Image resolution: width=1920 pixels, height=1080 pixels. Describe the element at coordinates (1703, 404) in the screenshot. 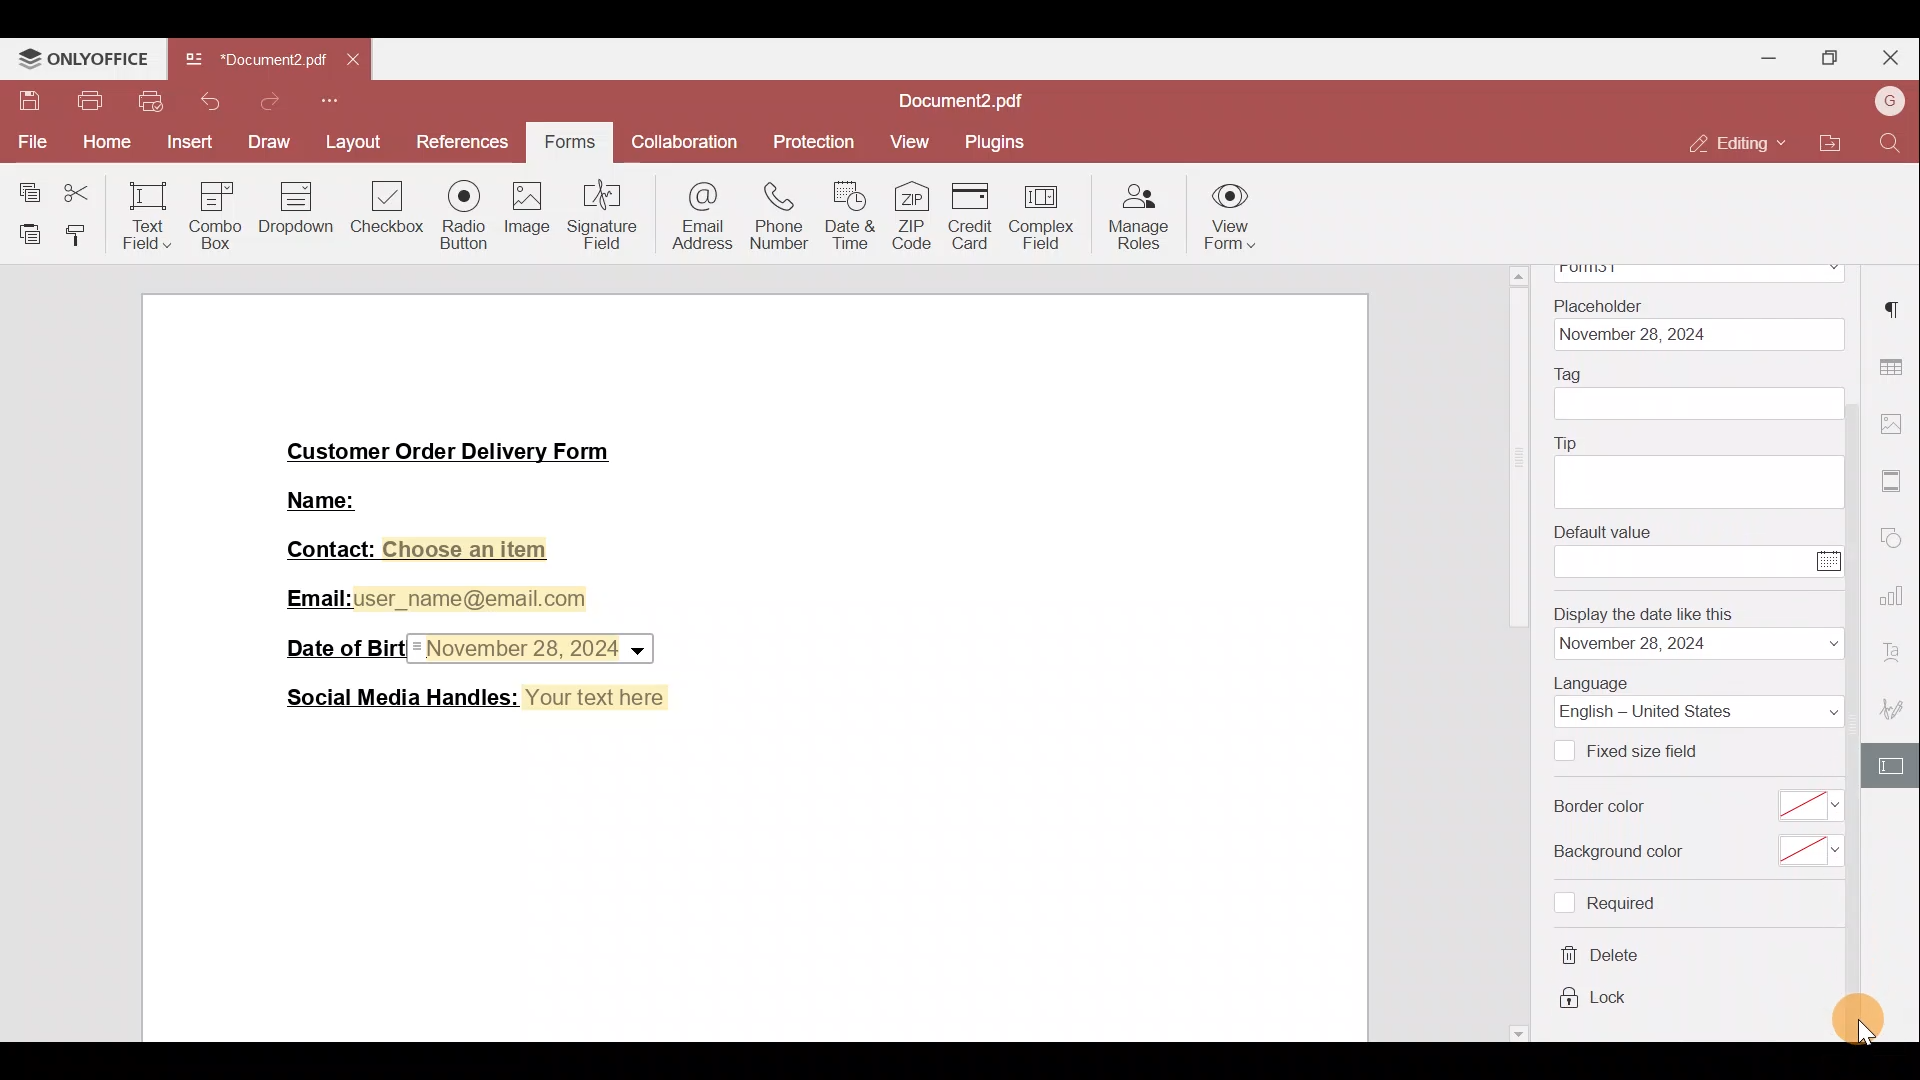

I see `tag` at that location.